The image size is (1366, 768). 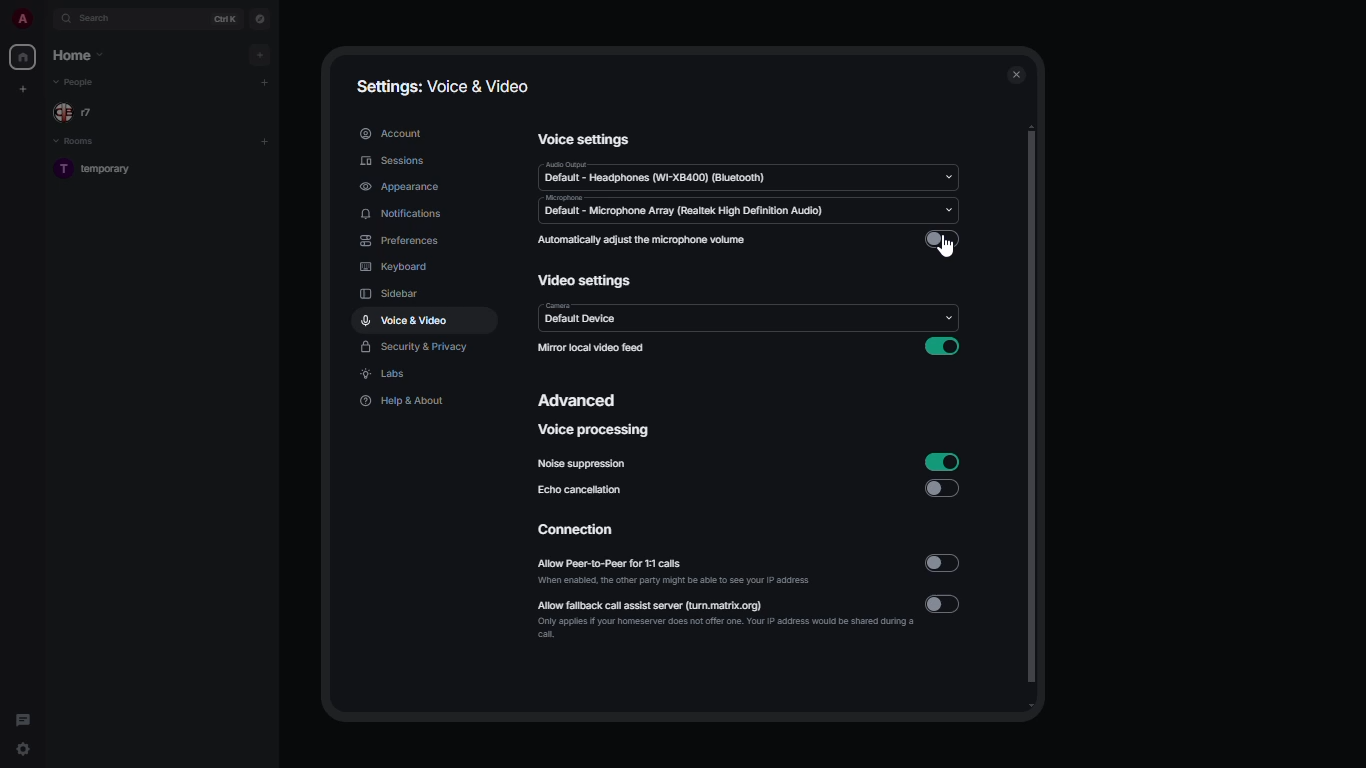 What do you see at coordinates (386, 375) in the screenshot?
I see `labs` at bounding box center [386, 375].